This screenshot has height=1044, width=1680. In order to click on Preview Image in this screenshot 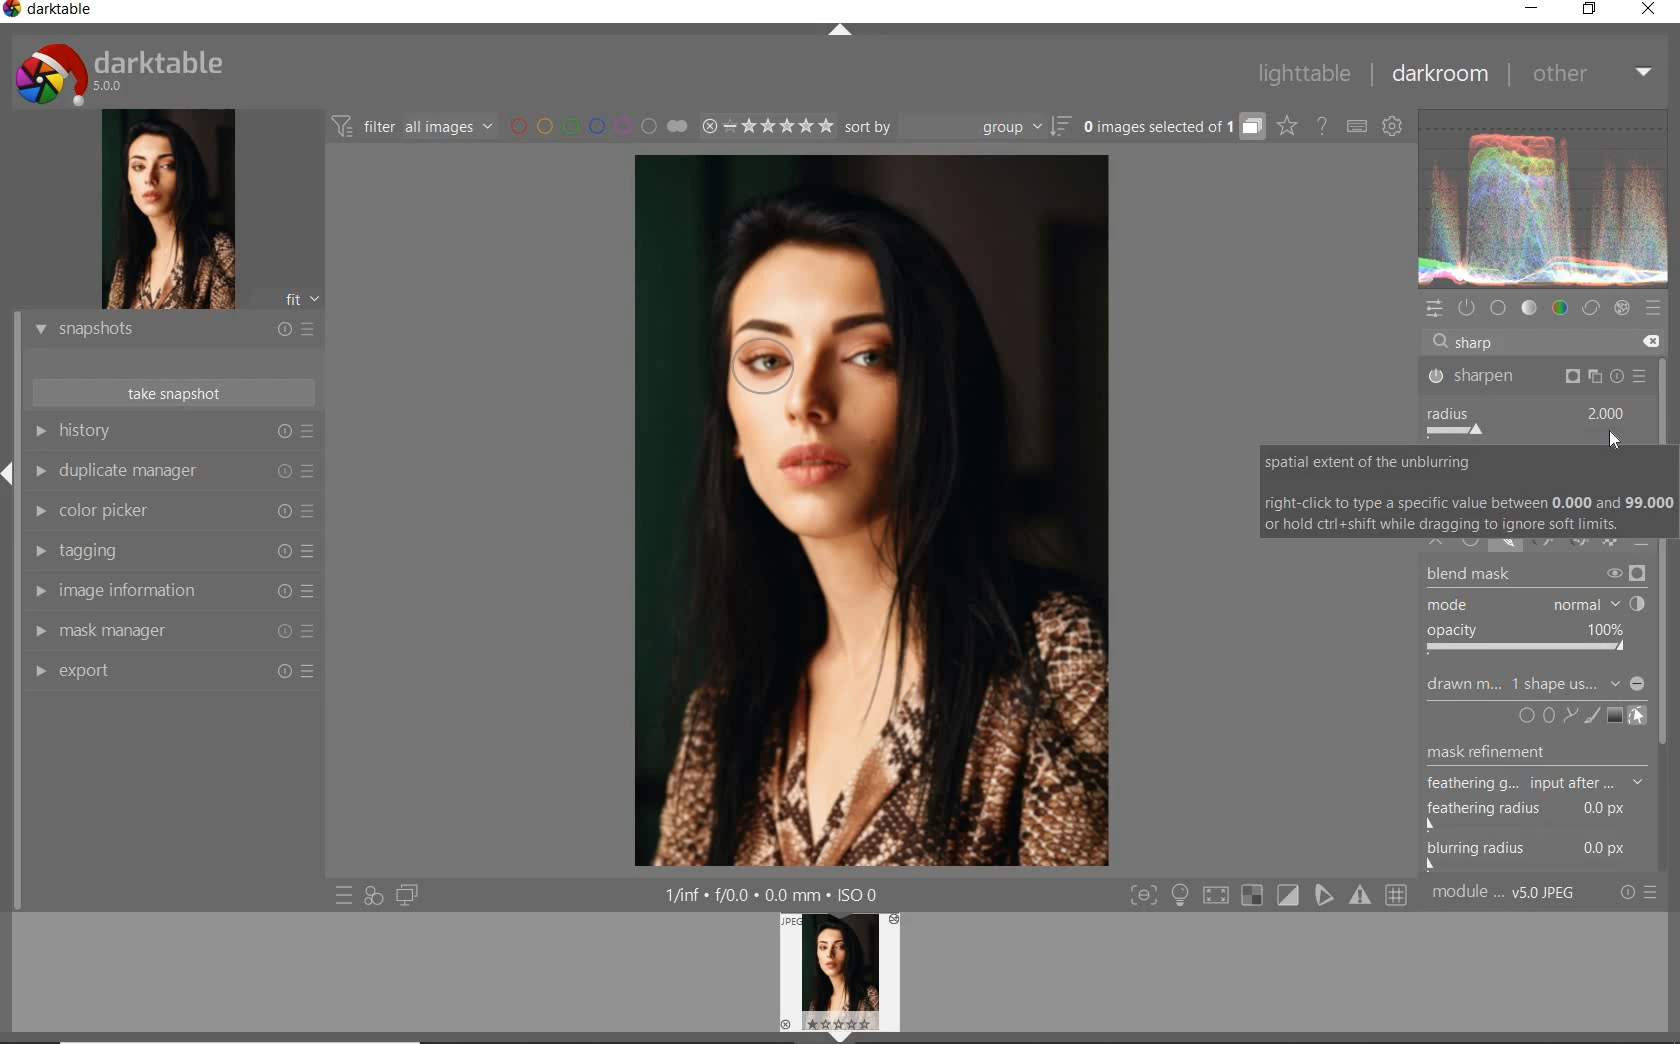, I will do `click(839, 972)`.